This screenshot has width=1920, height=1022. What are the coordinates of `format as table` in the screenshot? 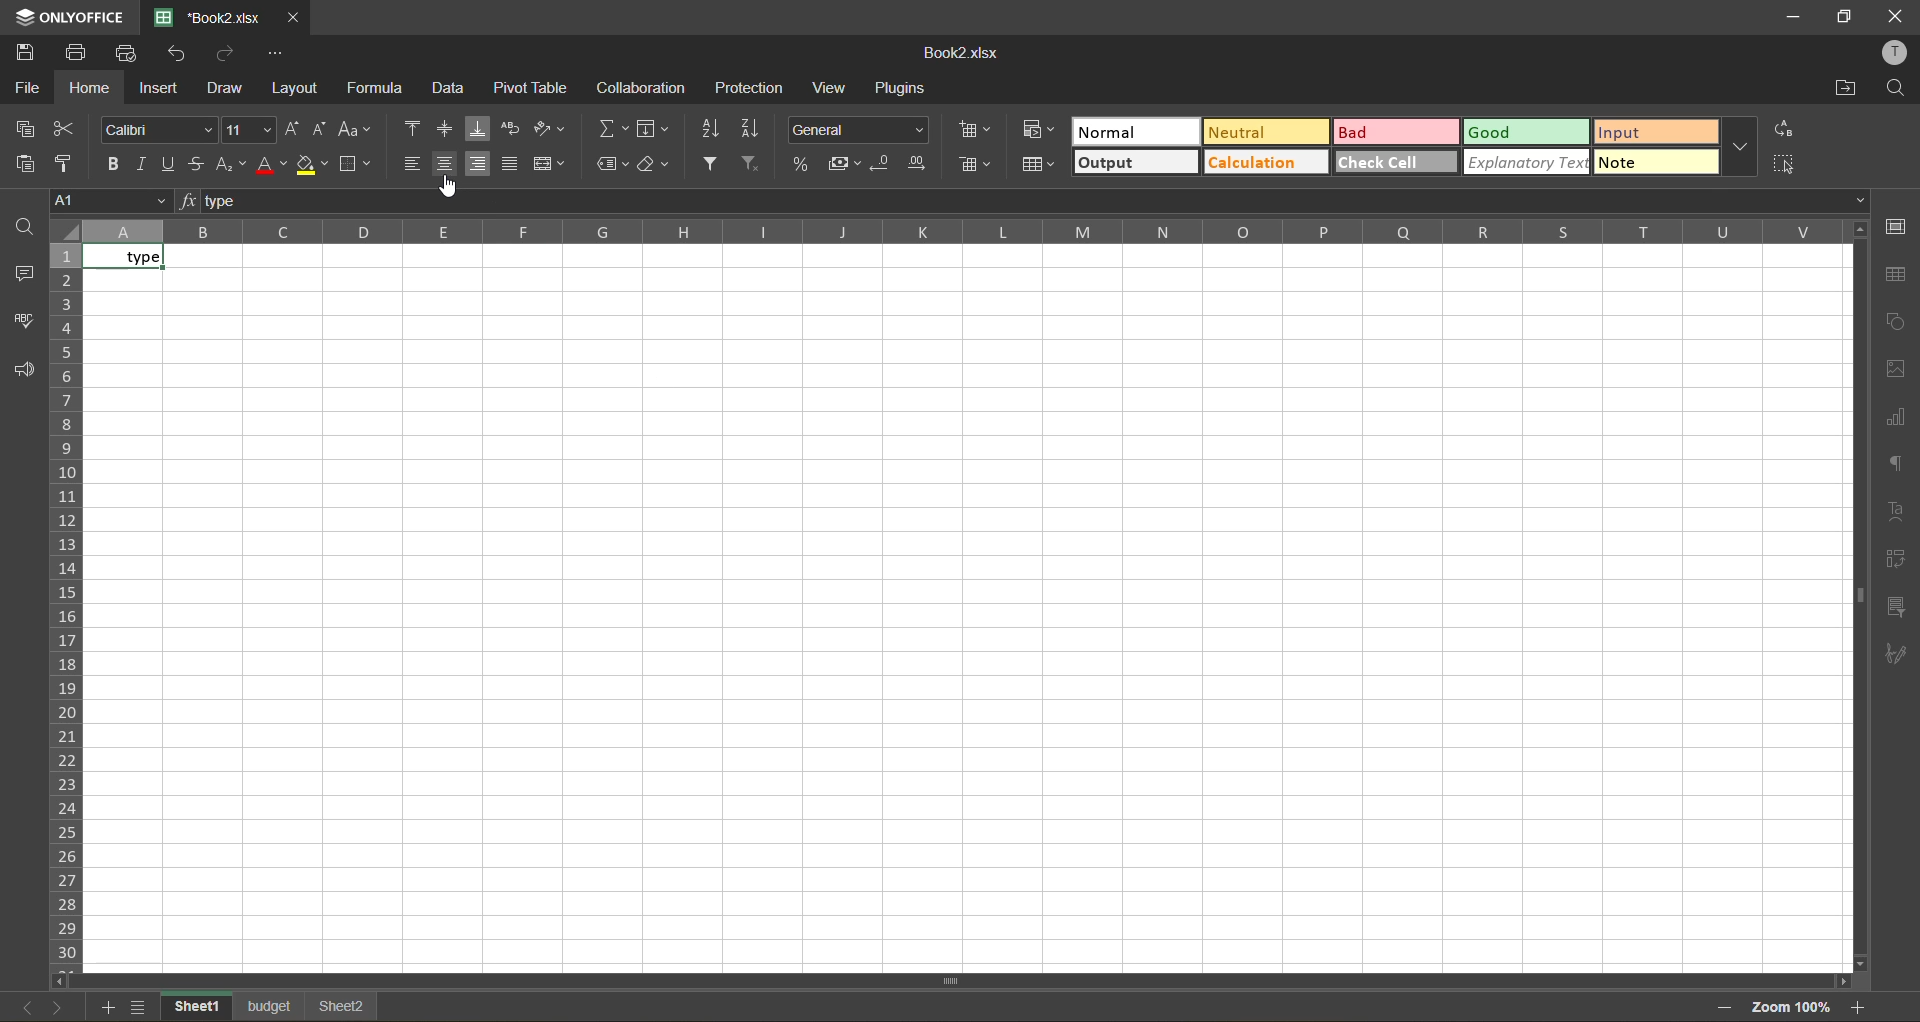 It's located at (1039, 166).